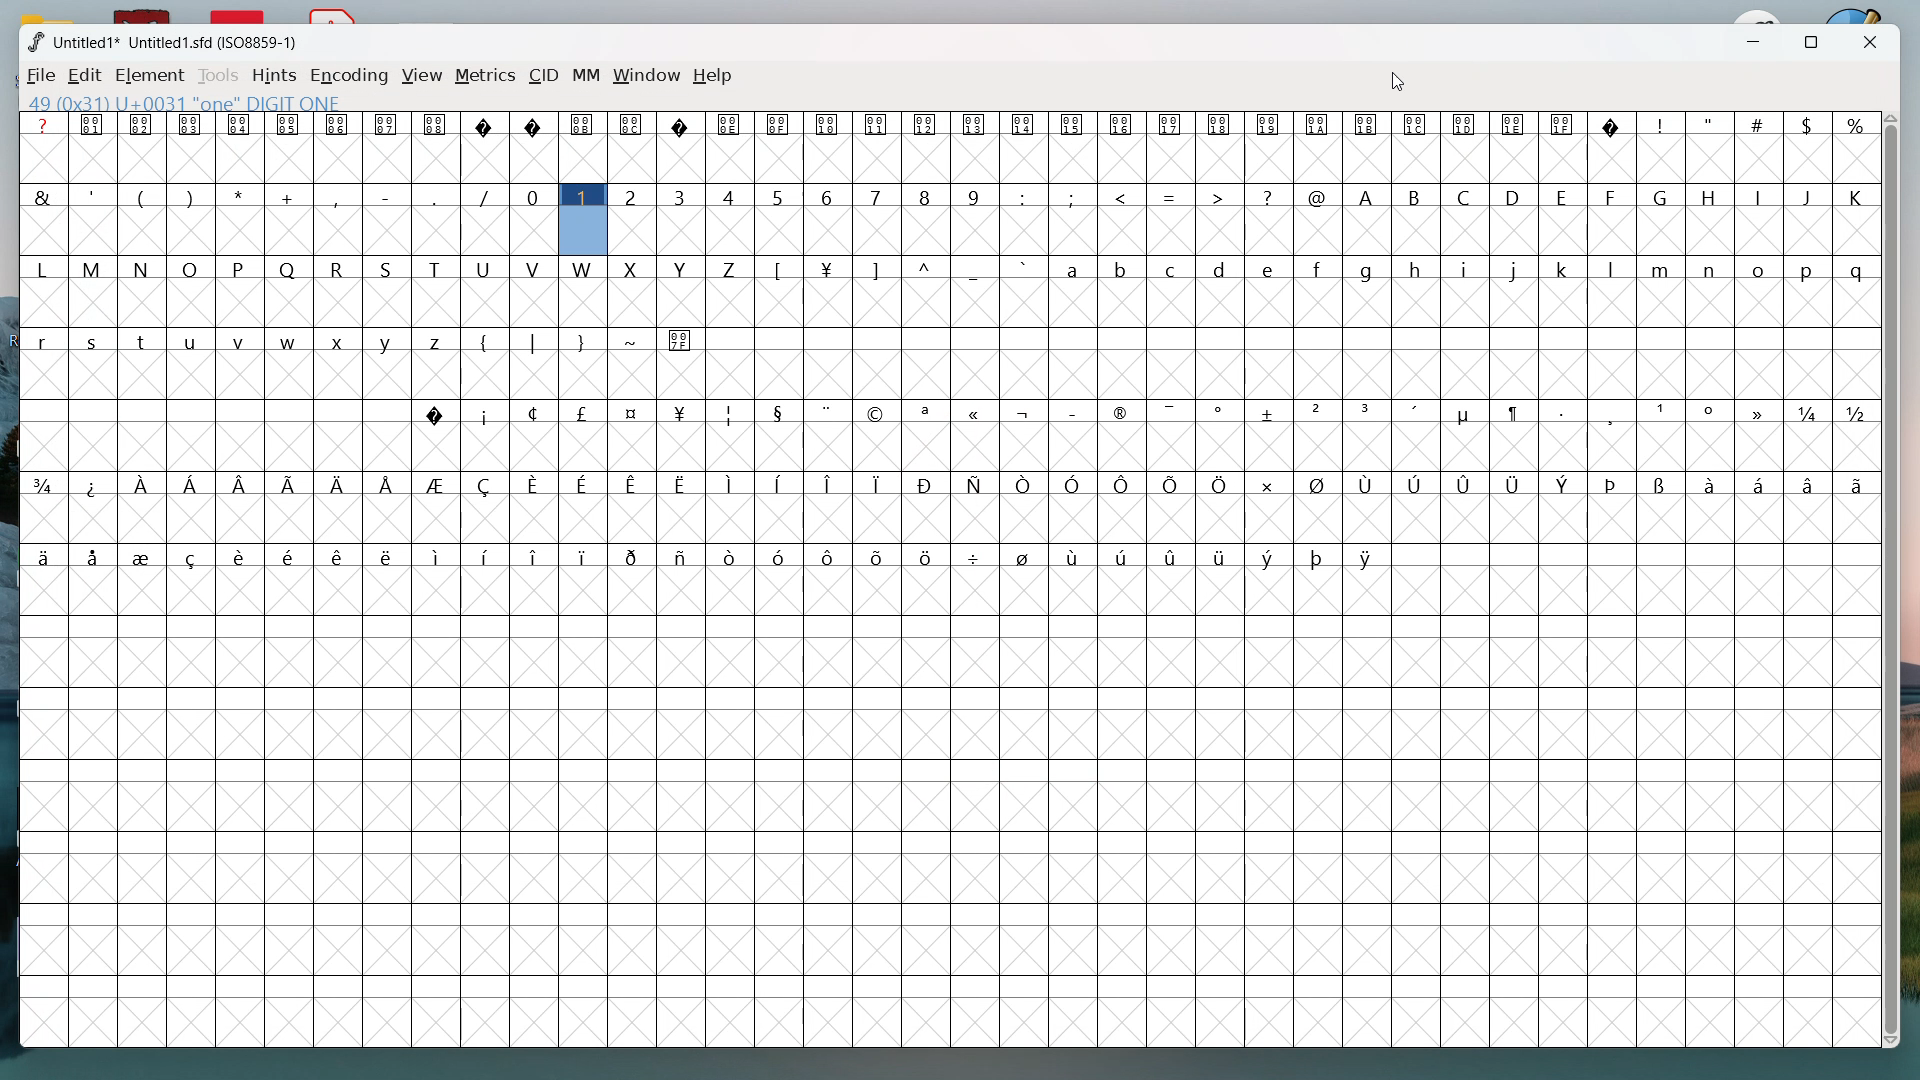 The width and height of the screenshot is (1920, 1080). Describe the element at coordinates (682, 555) in the screenshot. I see `symbol` at that location.